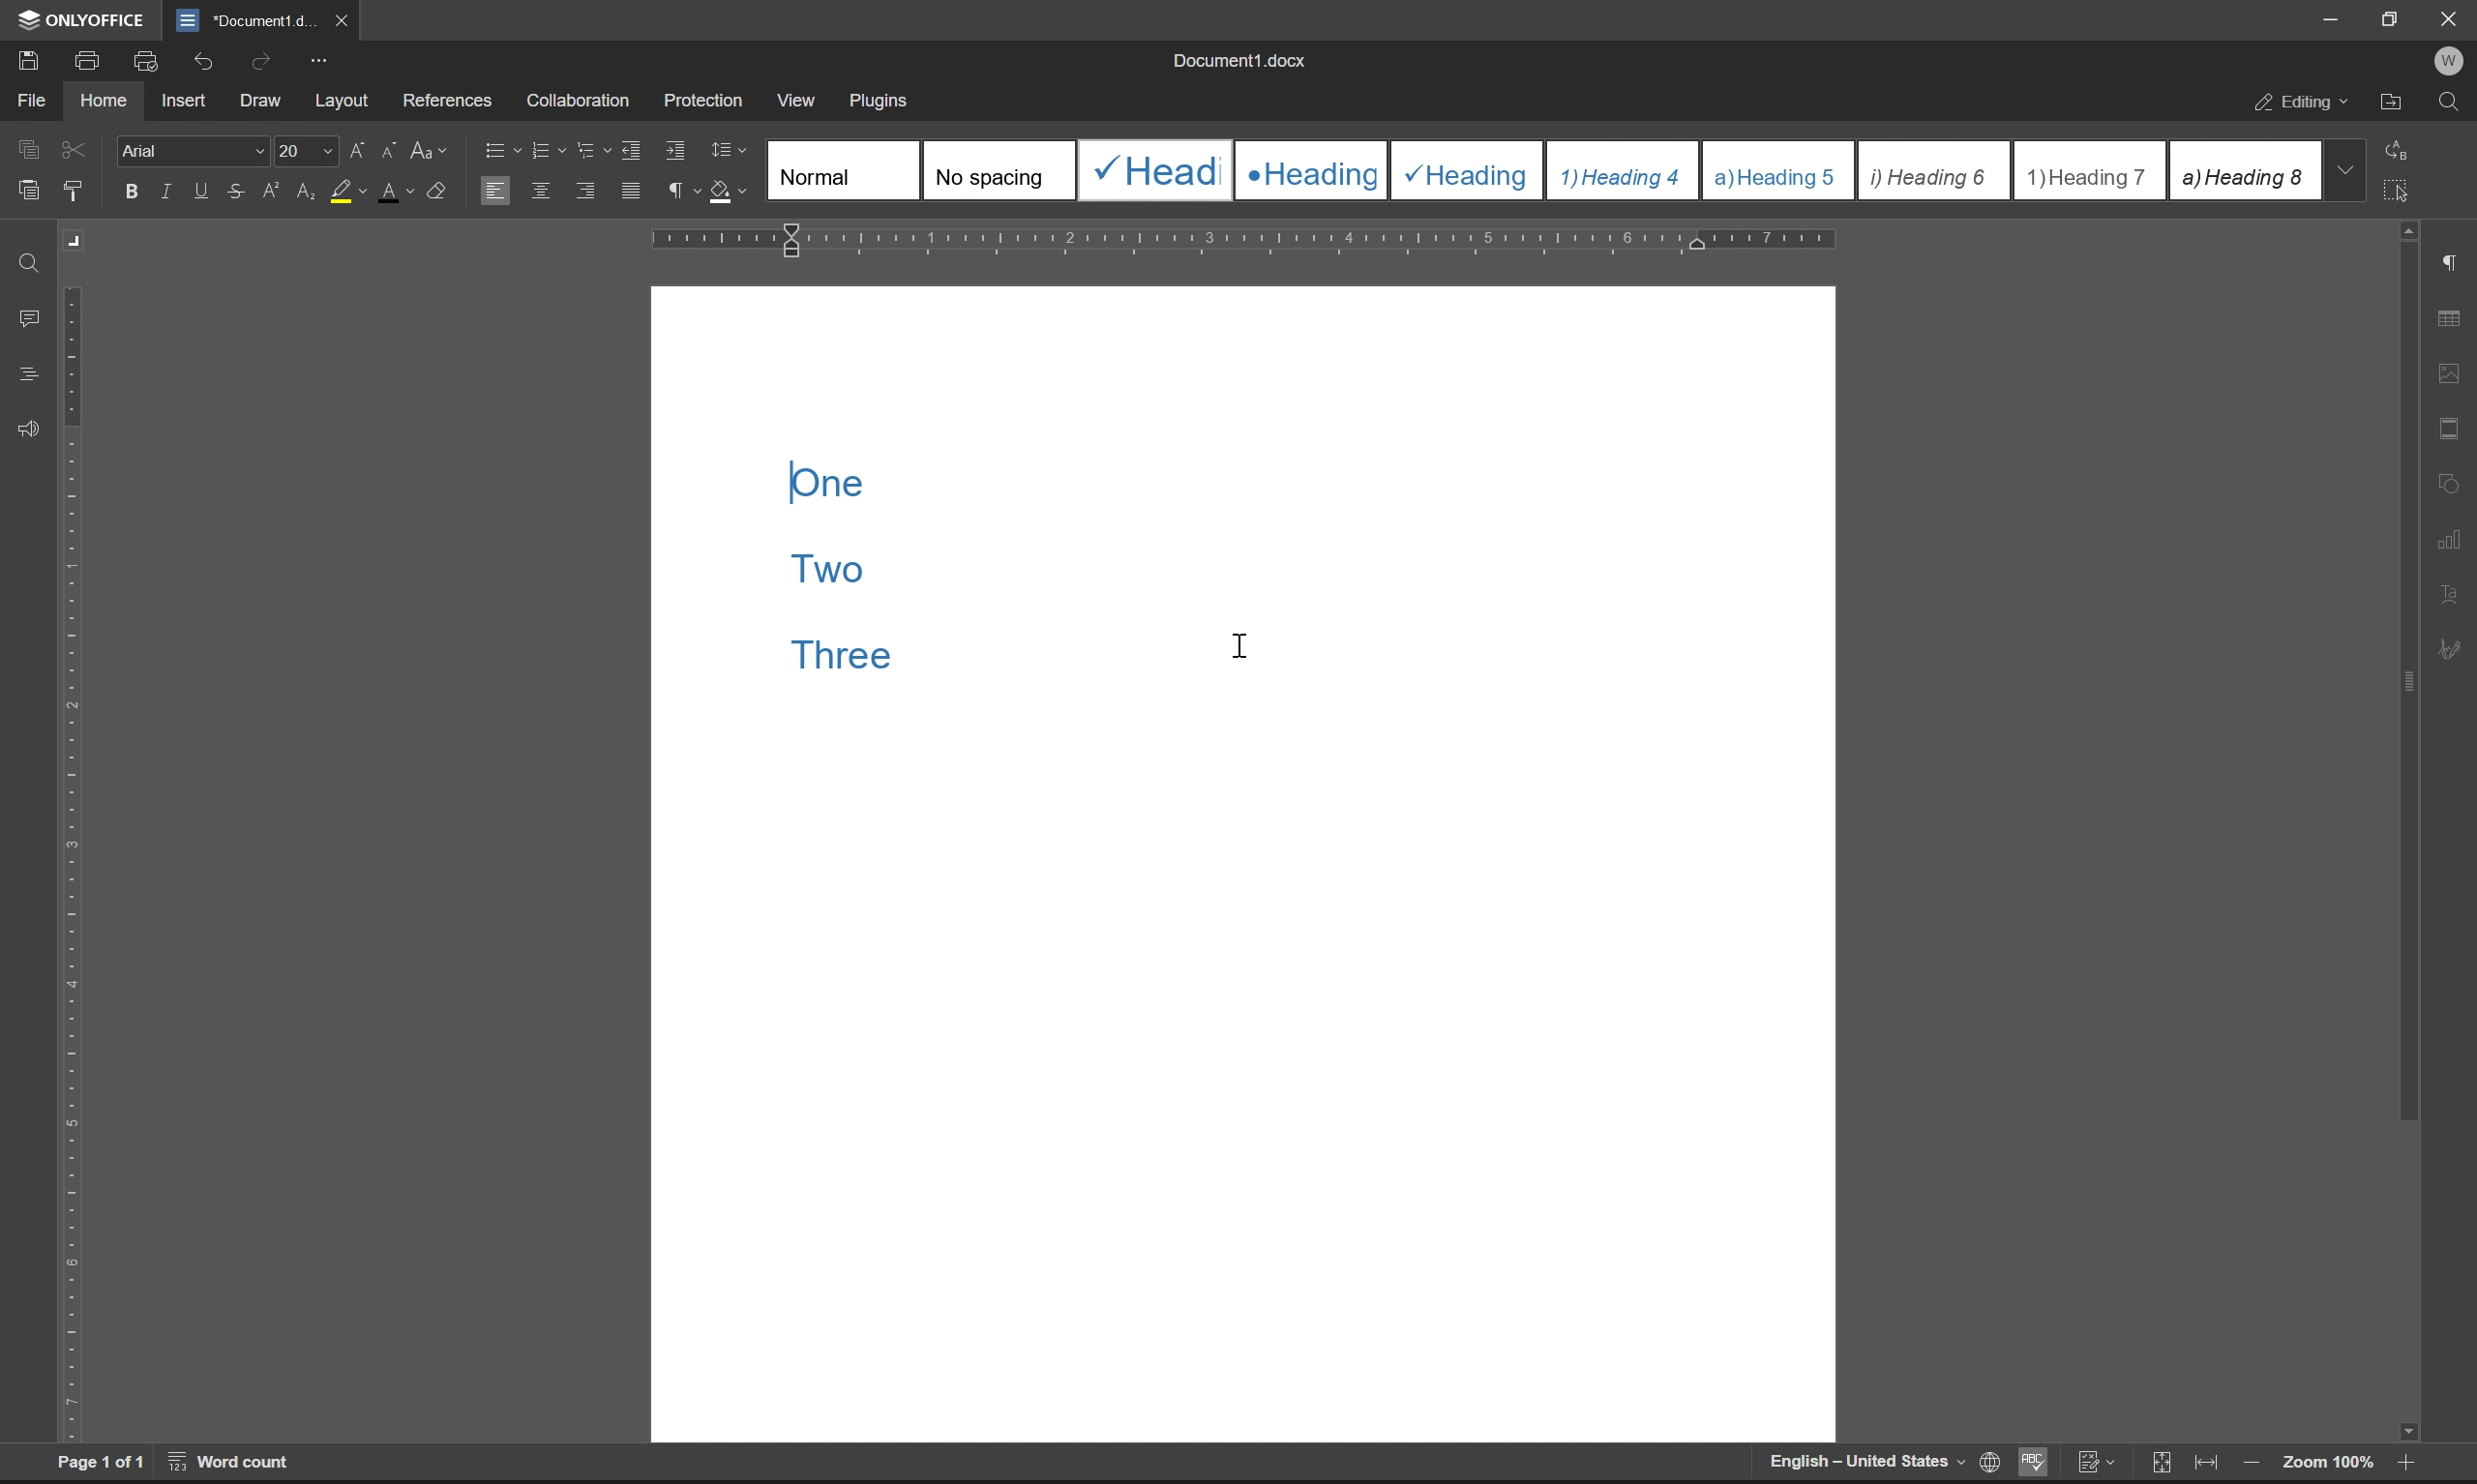  I want to click on header & footer settings, so click(2448, 427).